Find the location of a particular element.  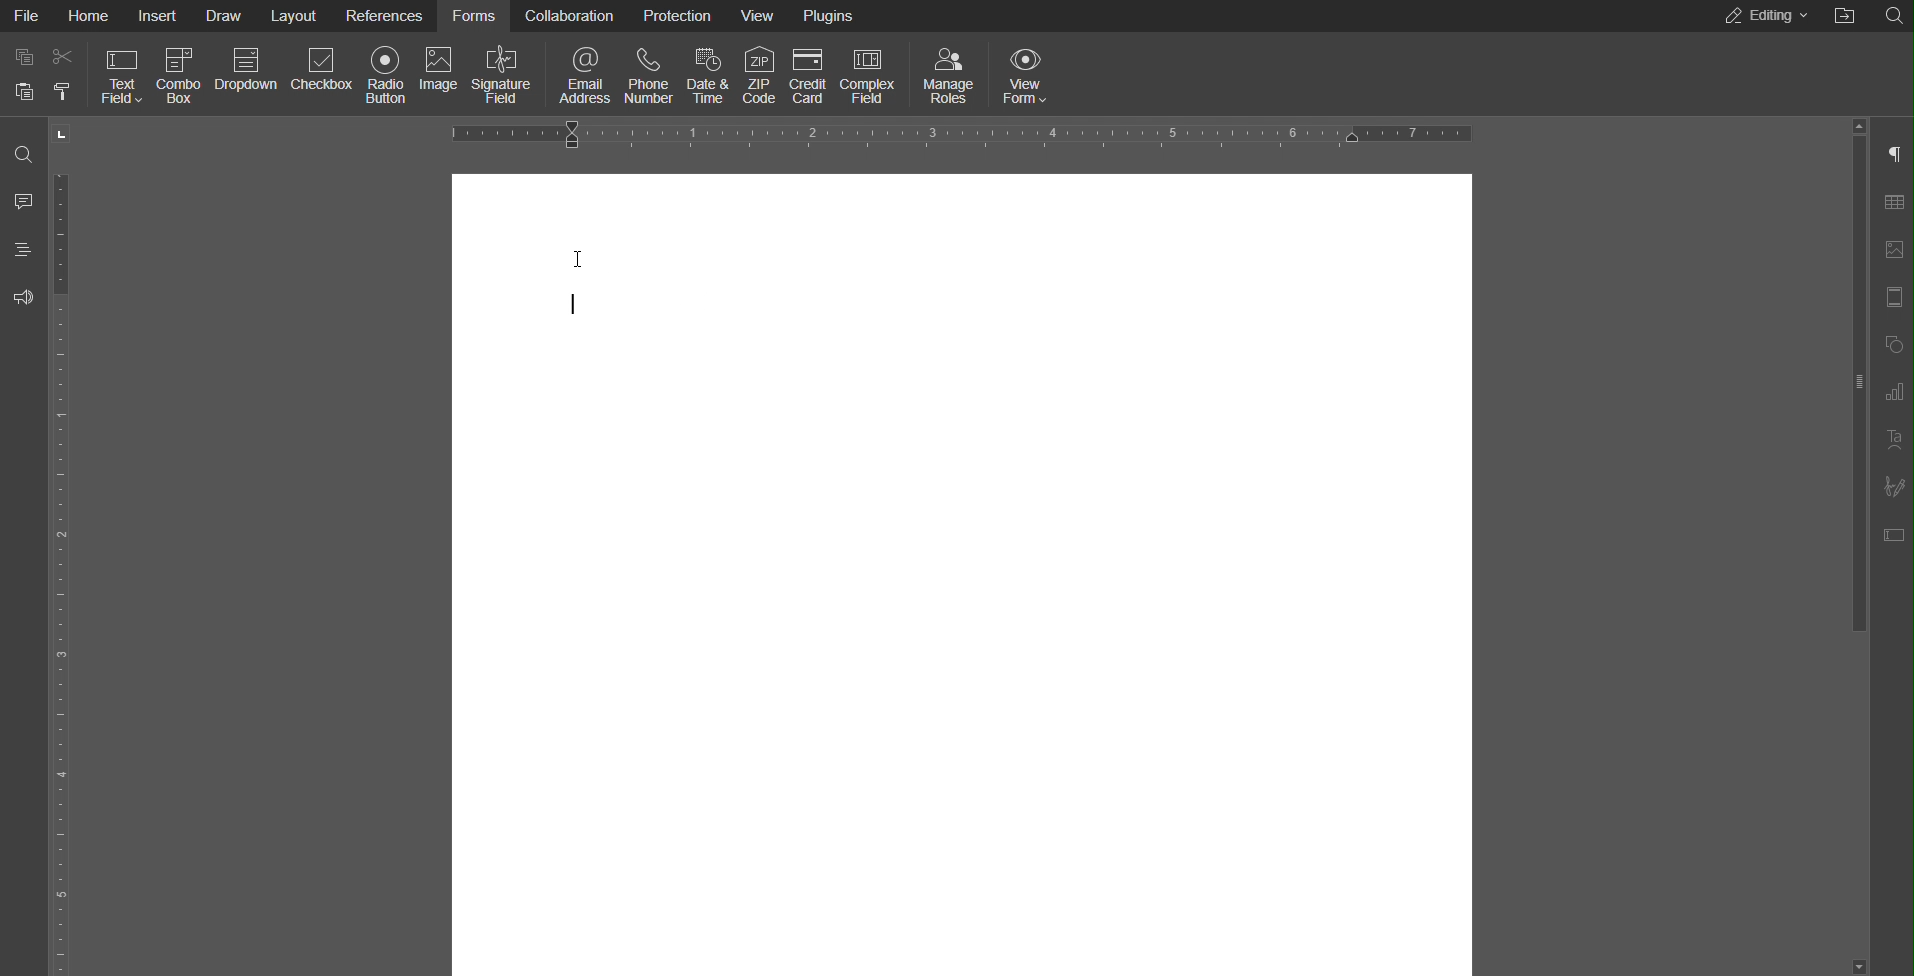

Manage Roles is located at coordinates (949, 74).